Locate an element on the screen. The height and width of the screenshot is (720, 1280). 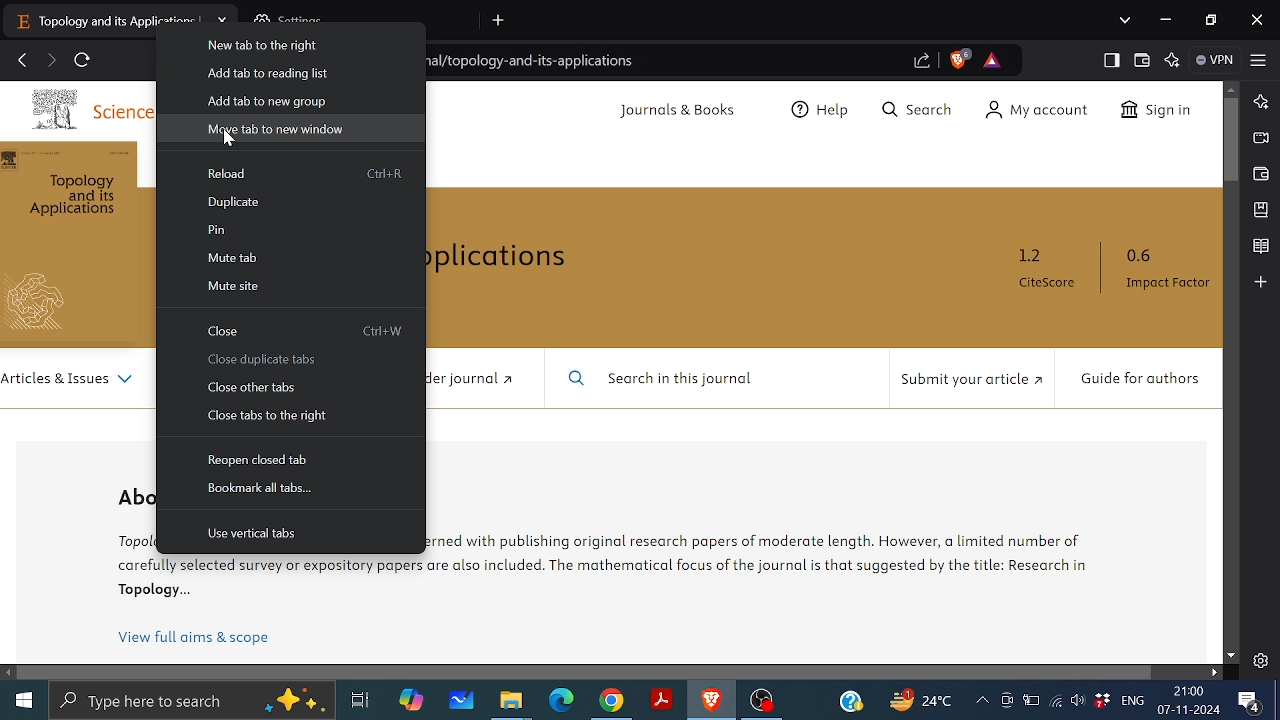
dropdown is located at coordinates (1126, 20).